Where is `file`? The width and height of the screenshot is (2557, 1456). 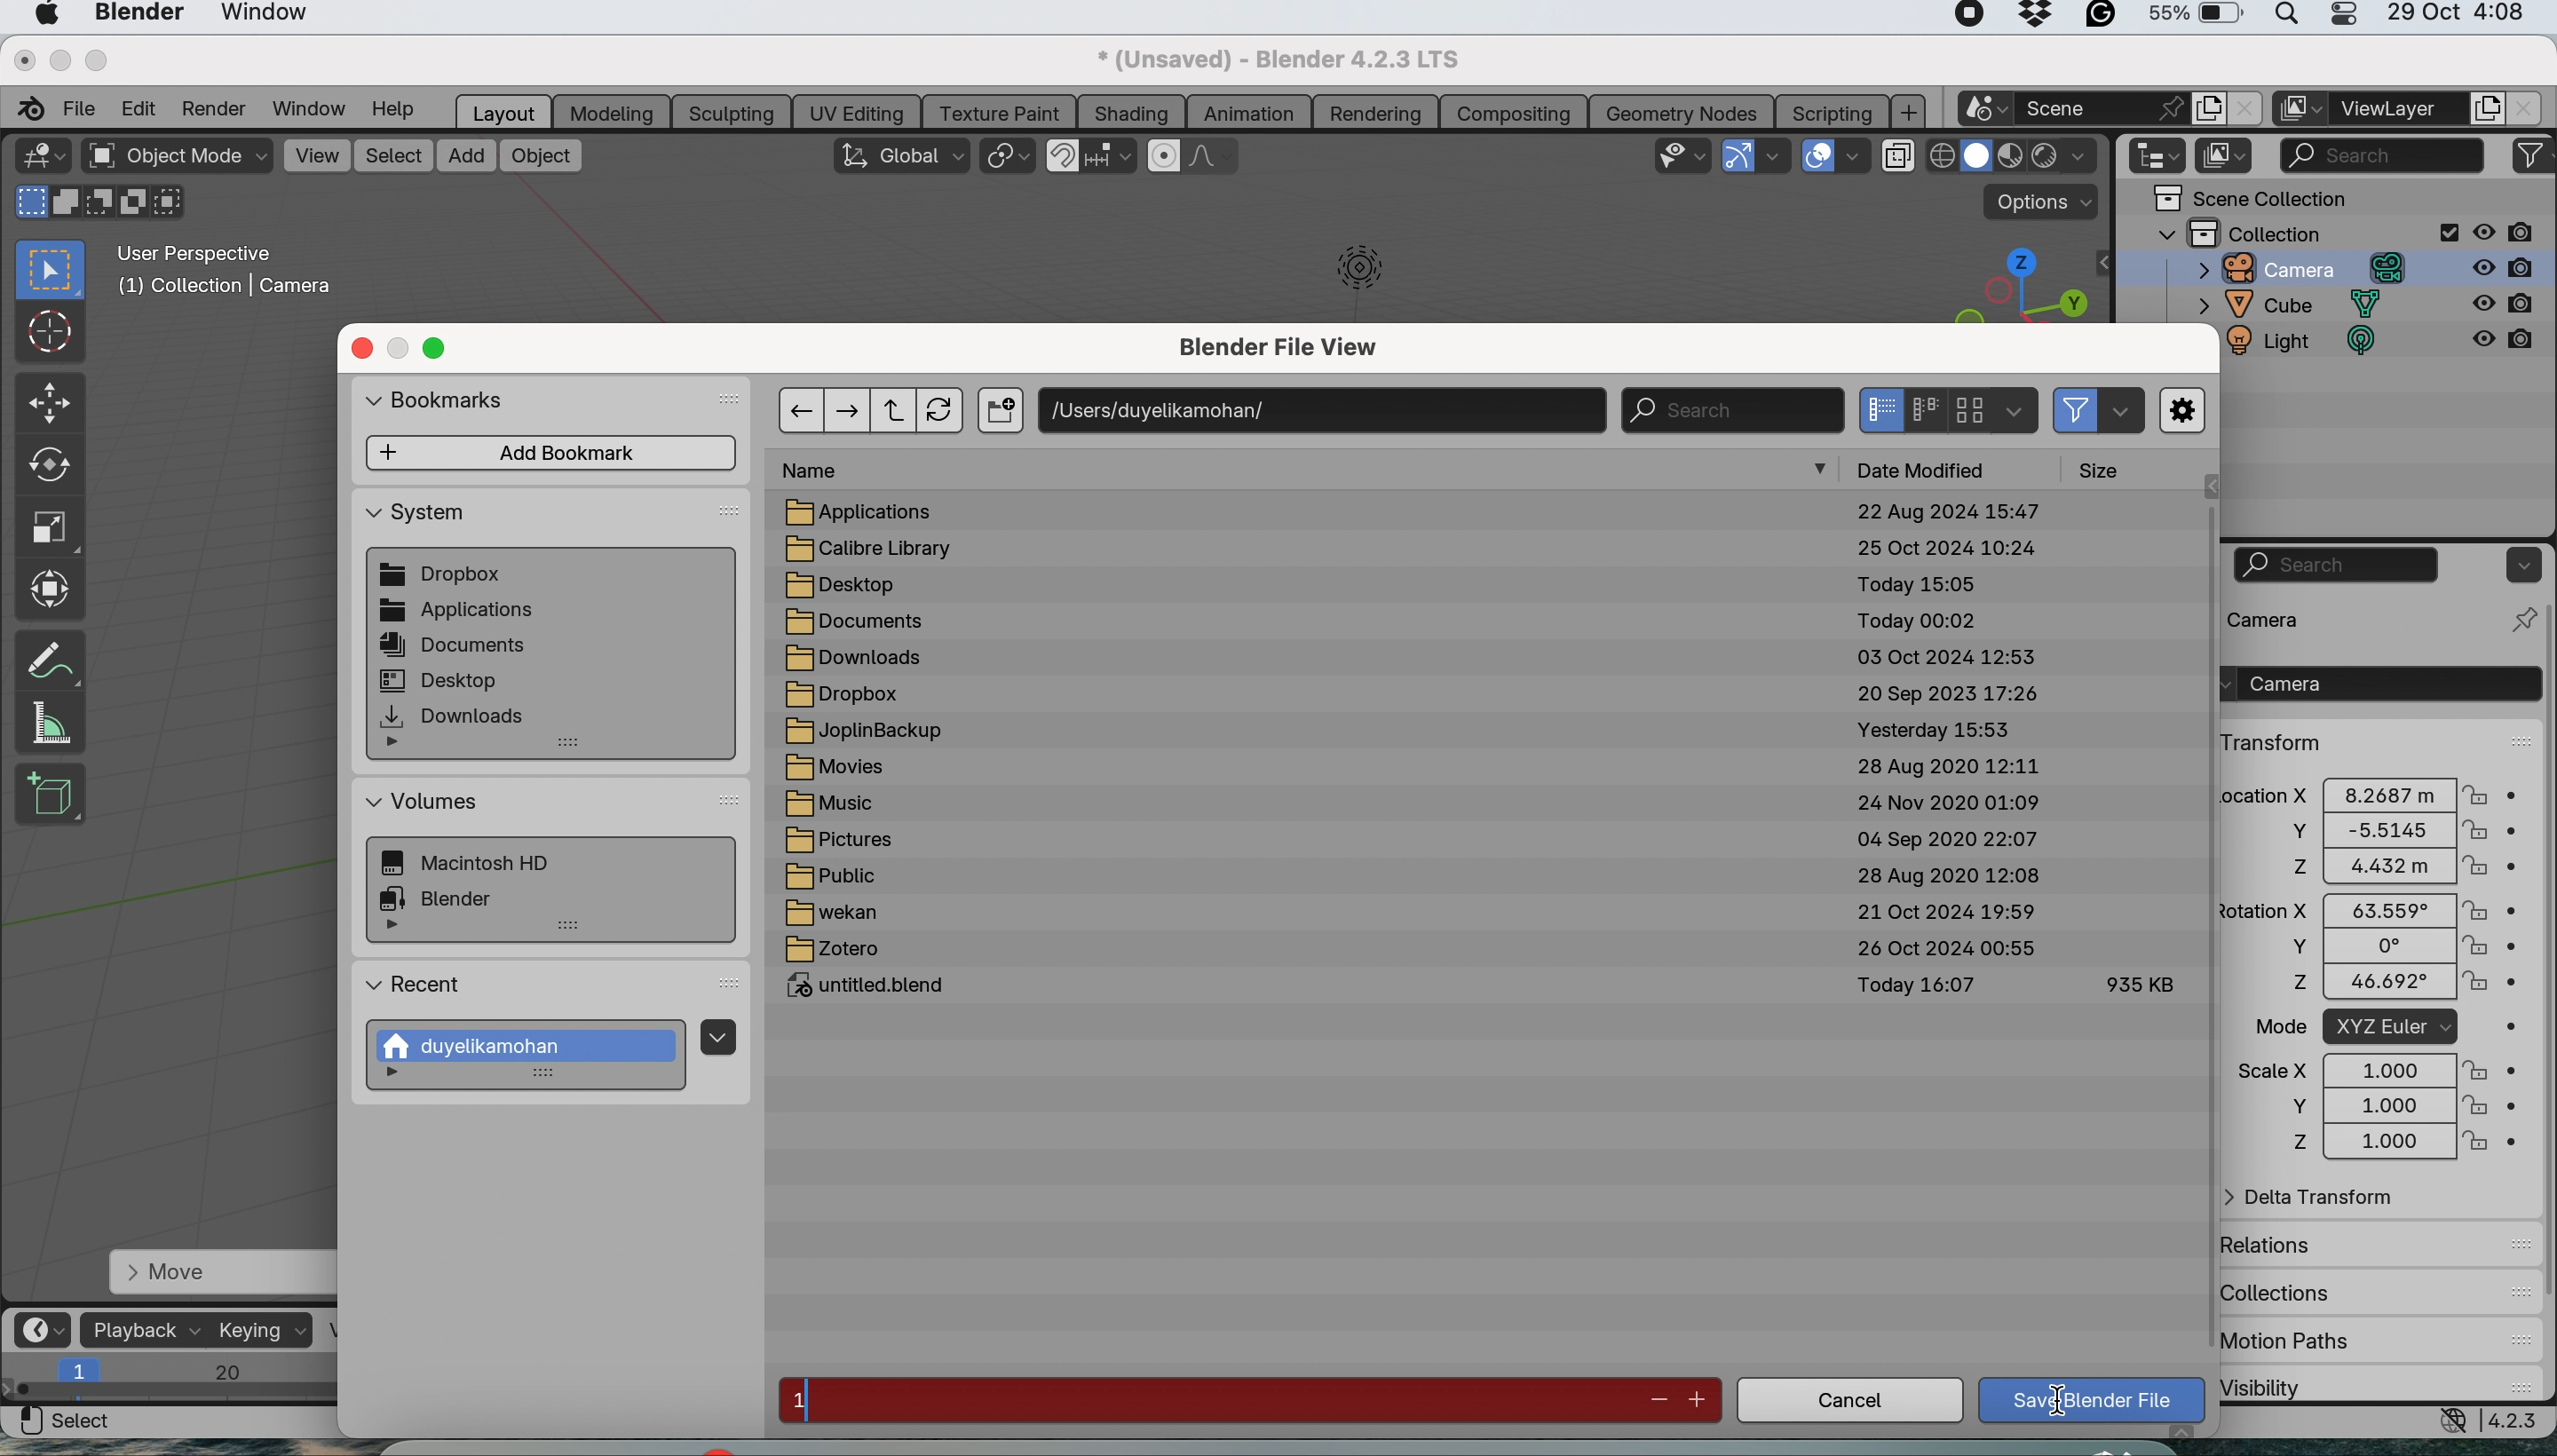 file is located at coordinates (83, 105).